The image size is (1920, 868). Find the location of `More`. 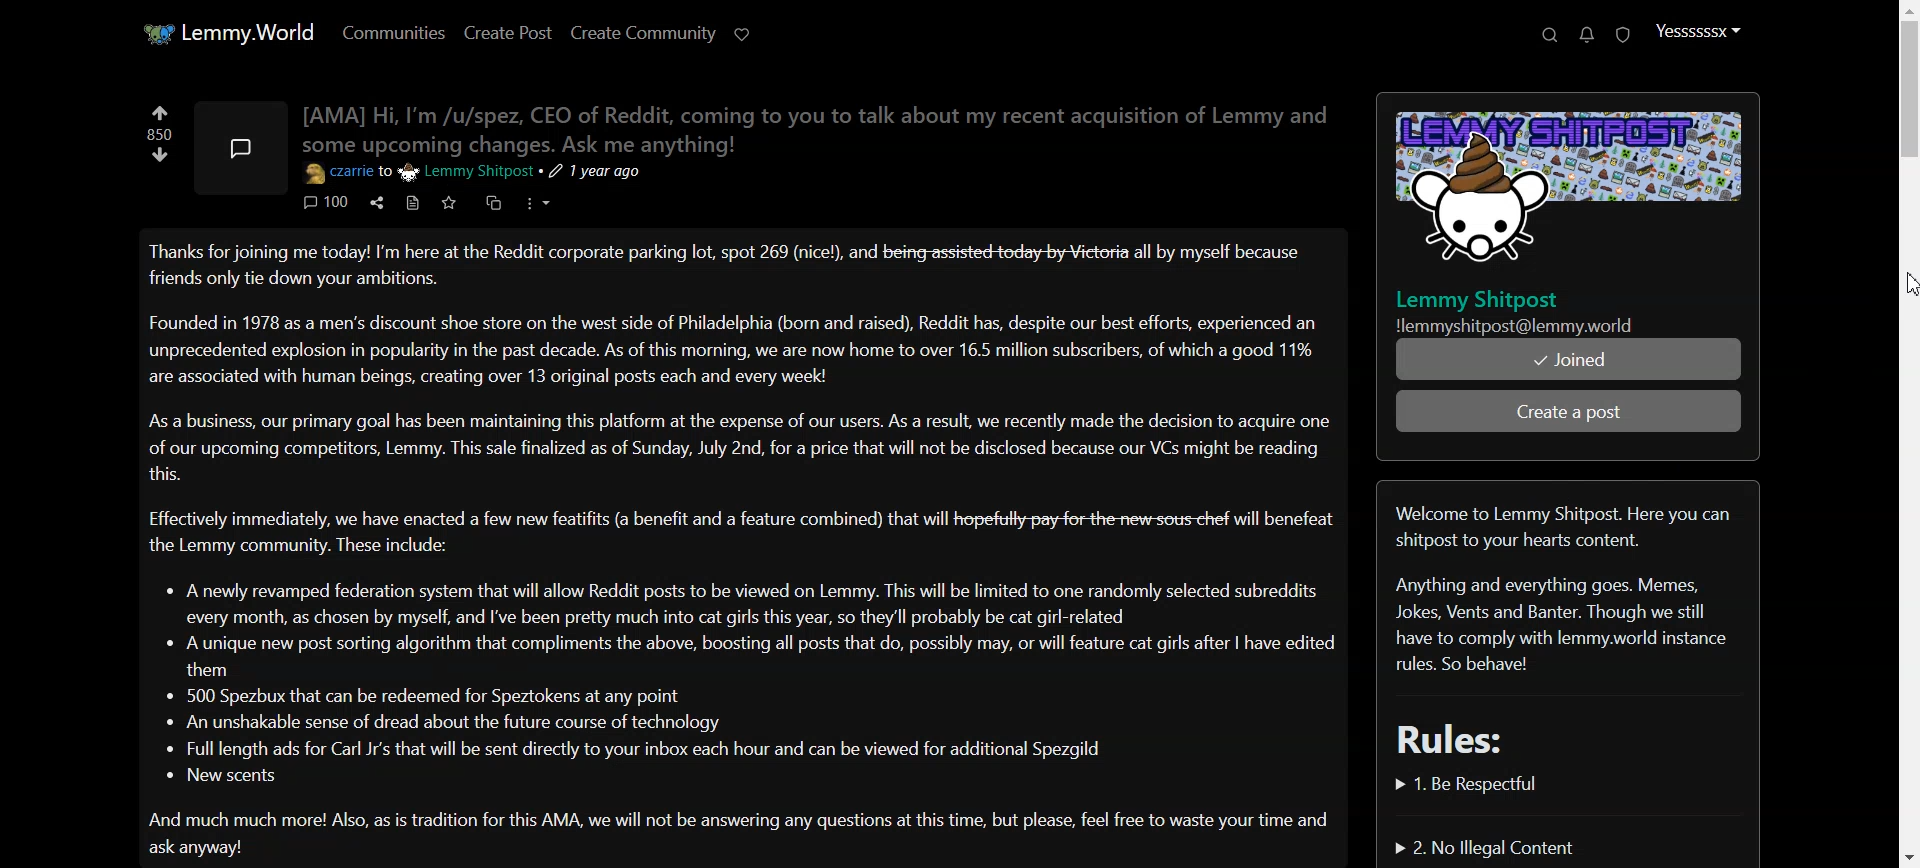

More is located at coordinates (538, 204).